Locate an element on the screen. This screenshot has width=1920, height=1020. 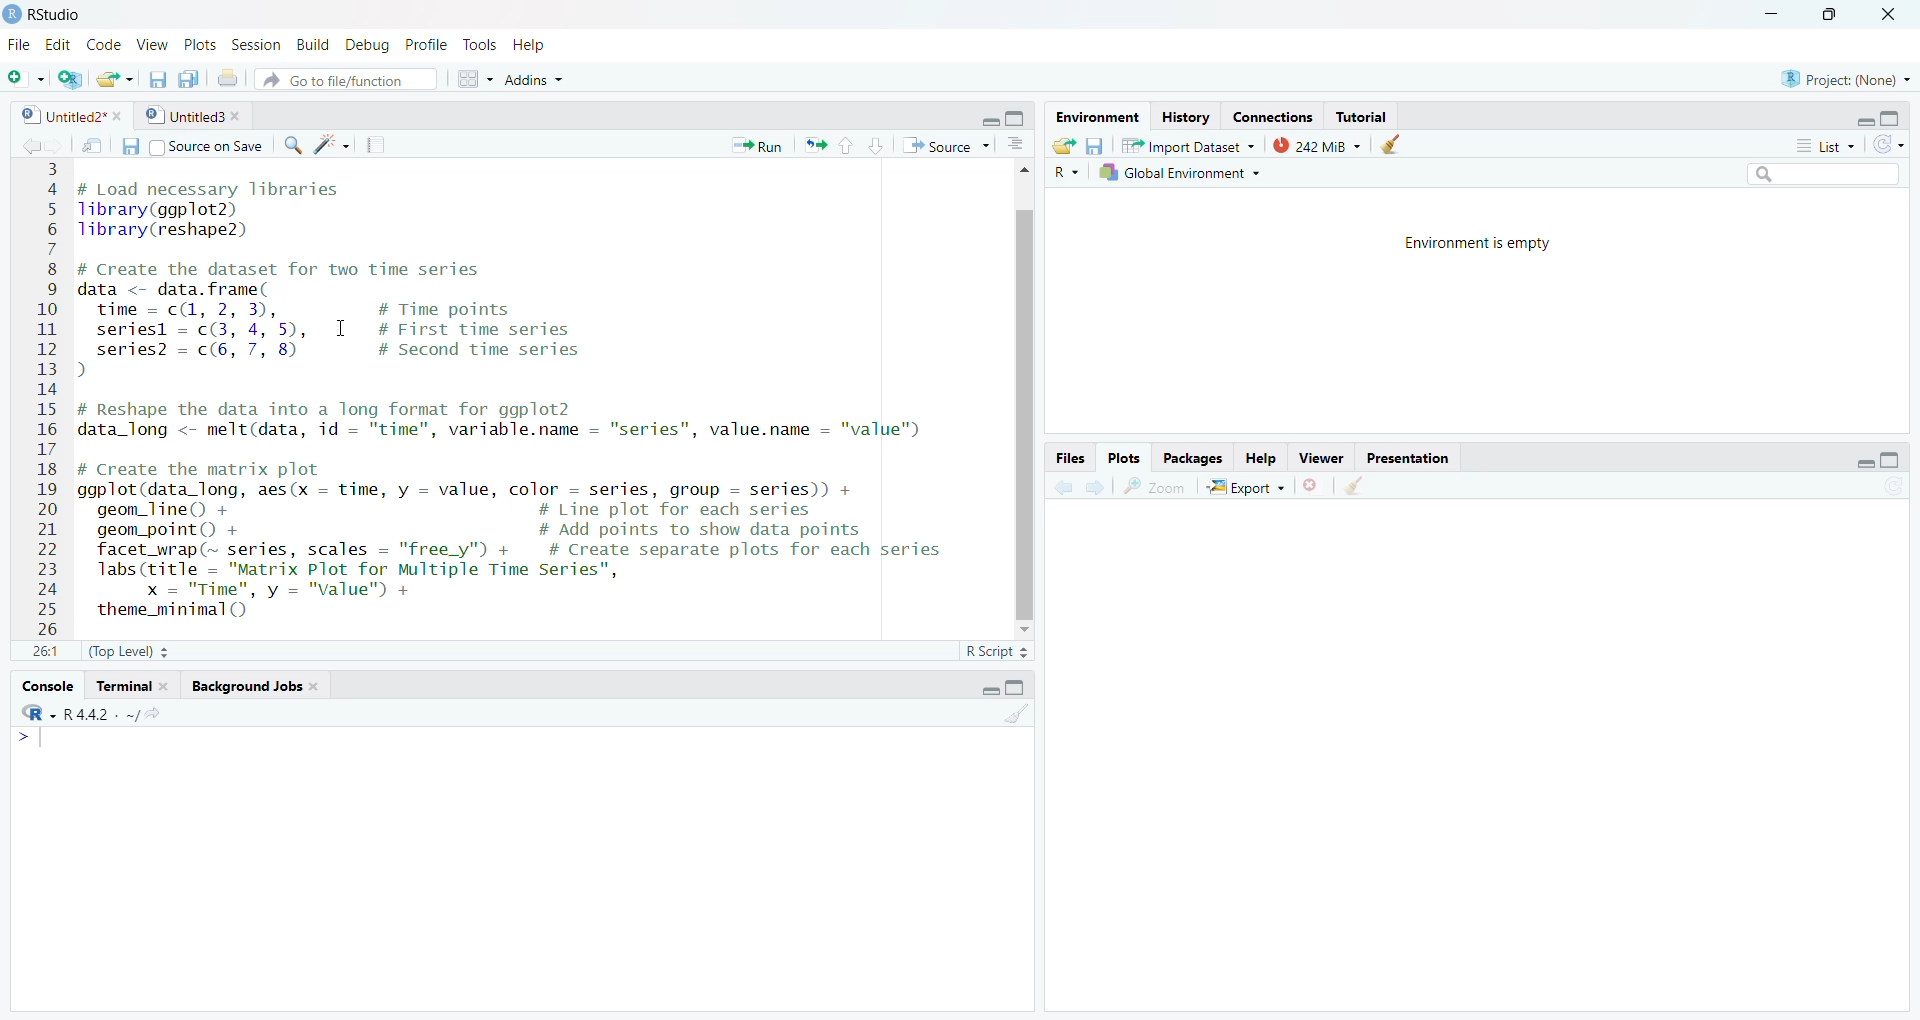
show in window is located at coordinates (95, 145).